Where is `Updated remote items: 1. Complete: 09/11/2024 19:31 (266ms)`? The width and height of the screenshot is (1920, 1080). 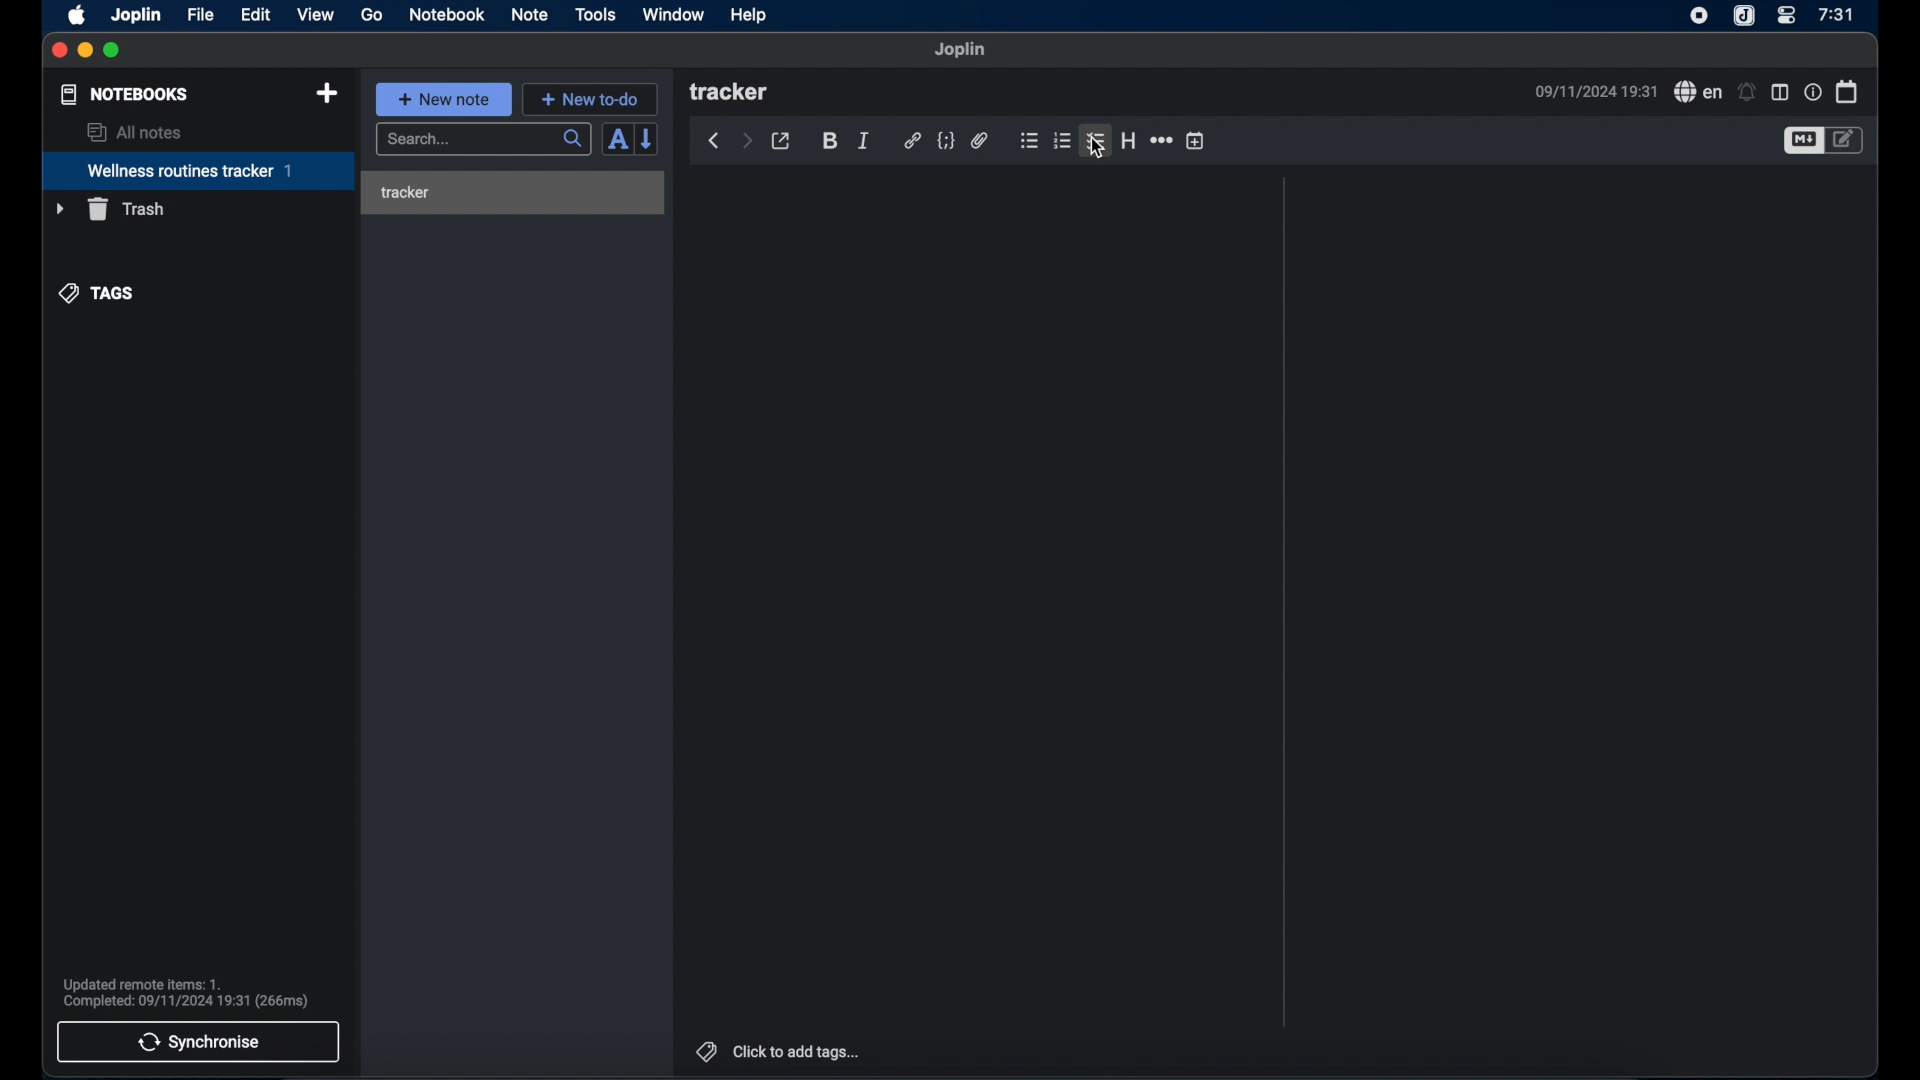
Updated remote items: 1. Complete: 09/11/2024 19:31 (266ms) is located at coordinates (194, 990).